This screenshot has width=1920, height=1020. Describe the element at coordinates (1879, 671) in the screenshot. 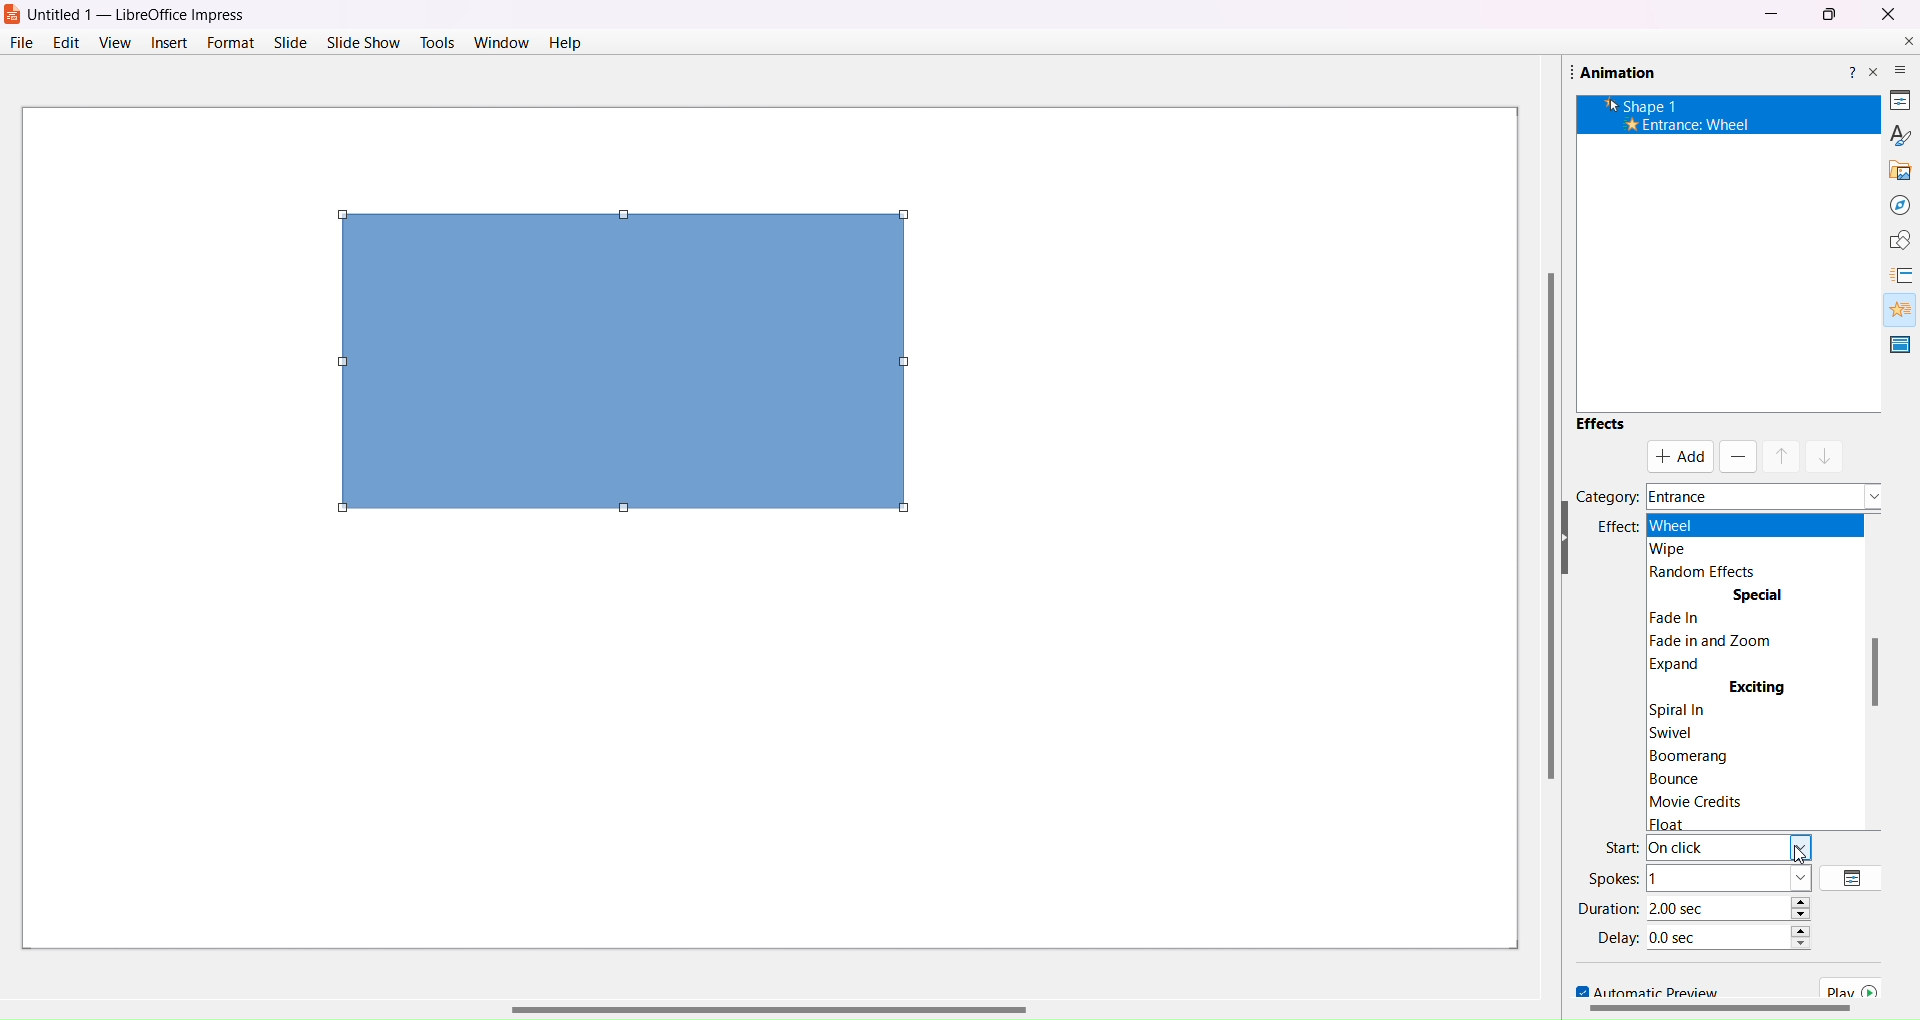

I see `Scroll Bar` at that location.